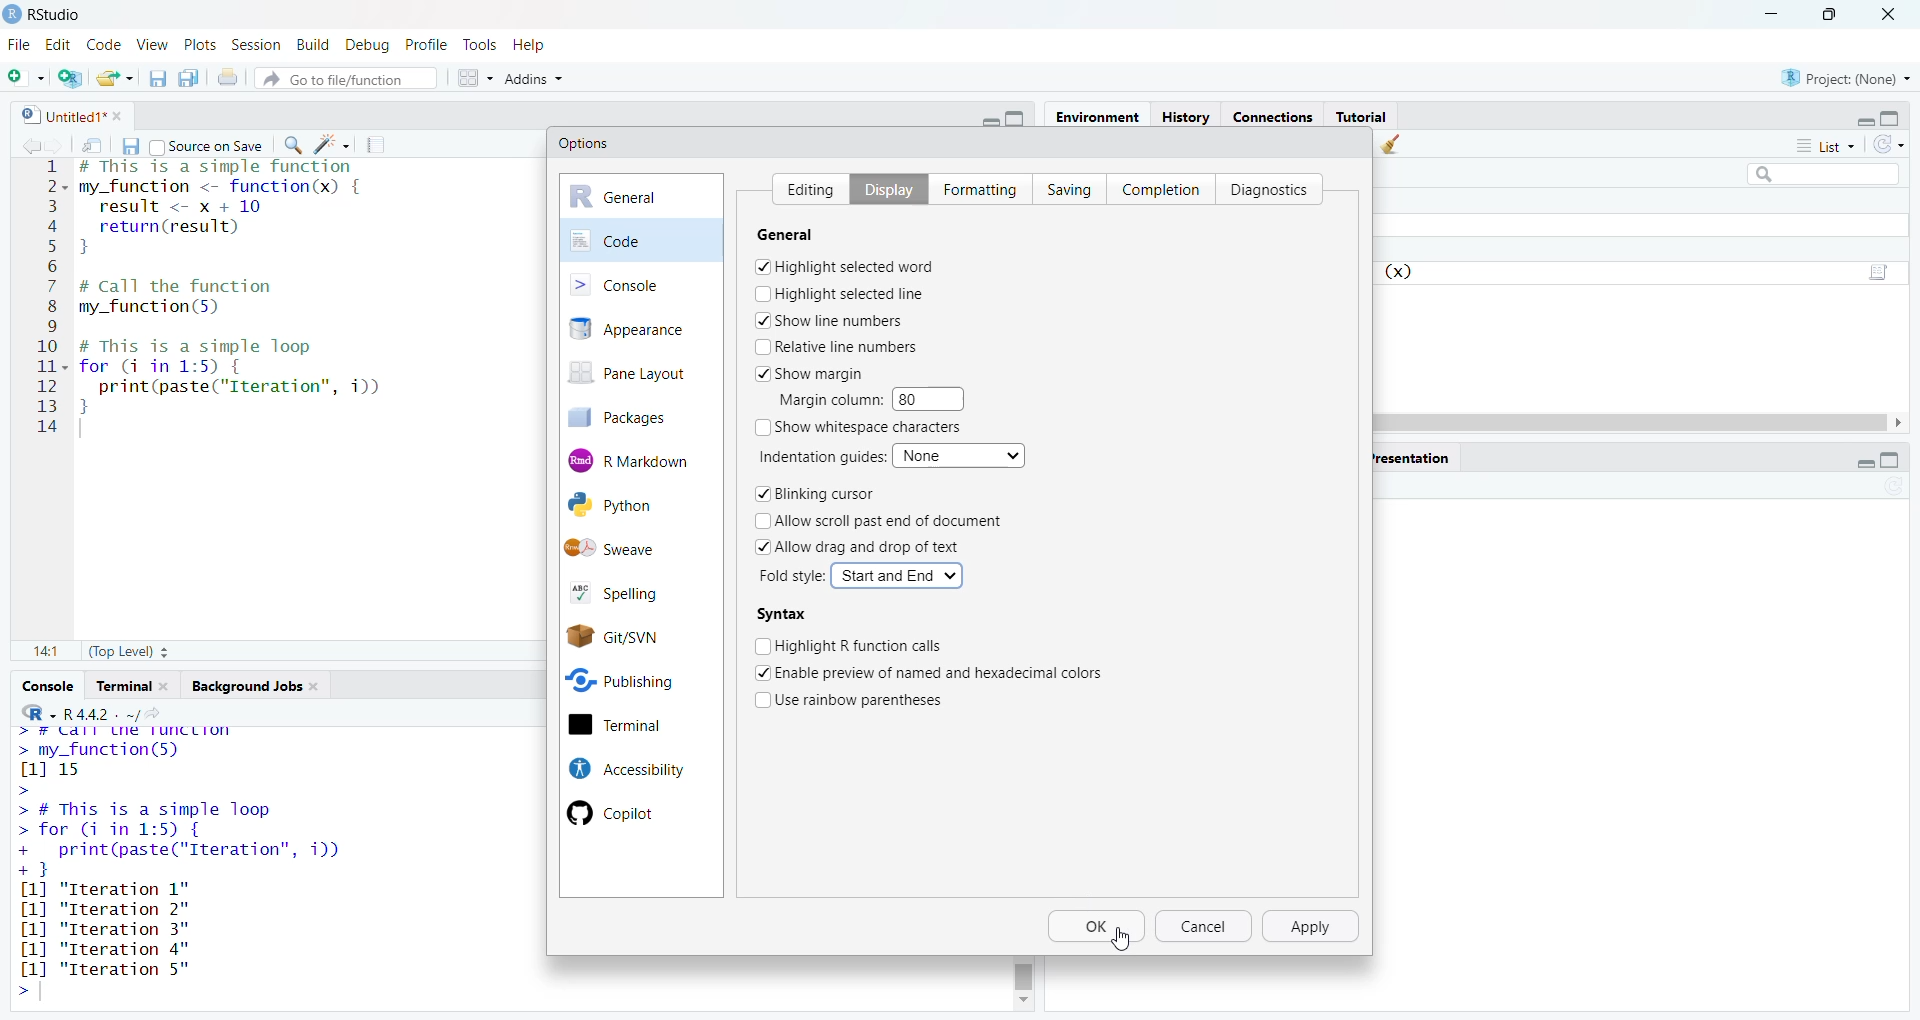 This screenshot has height=1020, width=1920. I want to click on typing cursor, so click(87, 430).